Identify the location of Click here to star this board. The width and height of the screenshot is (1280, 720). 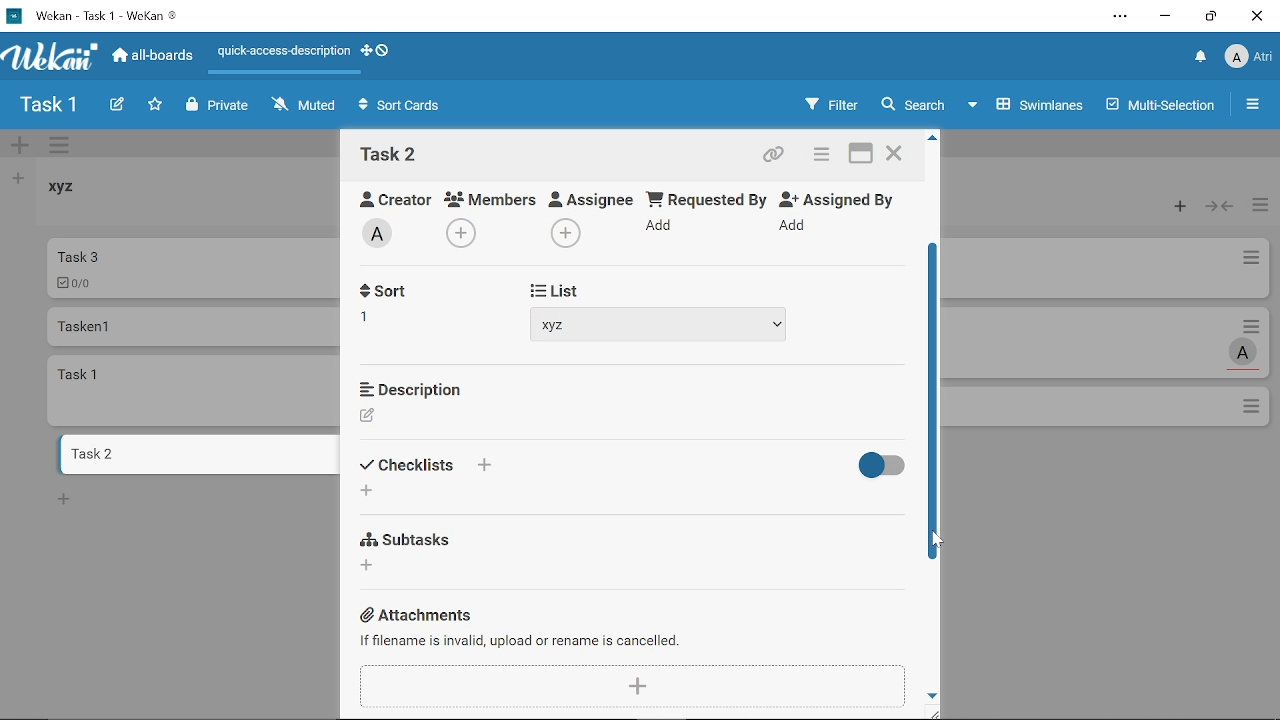
(155, 106).